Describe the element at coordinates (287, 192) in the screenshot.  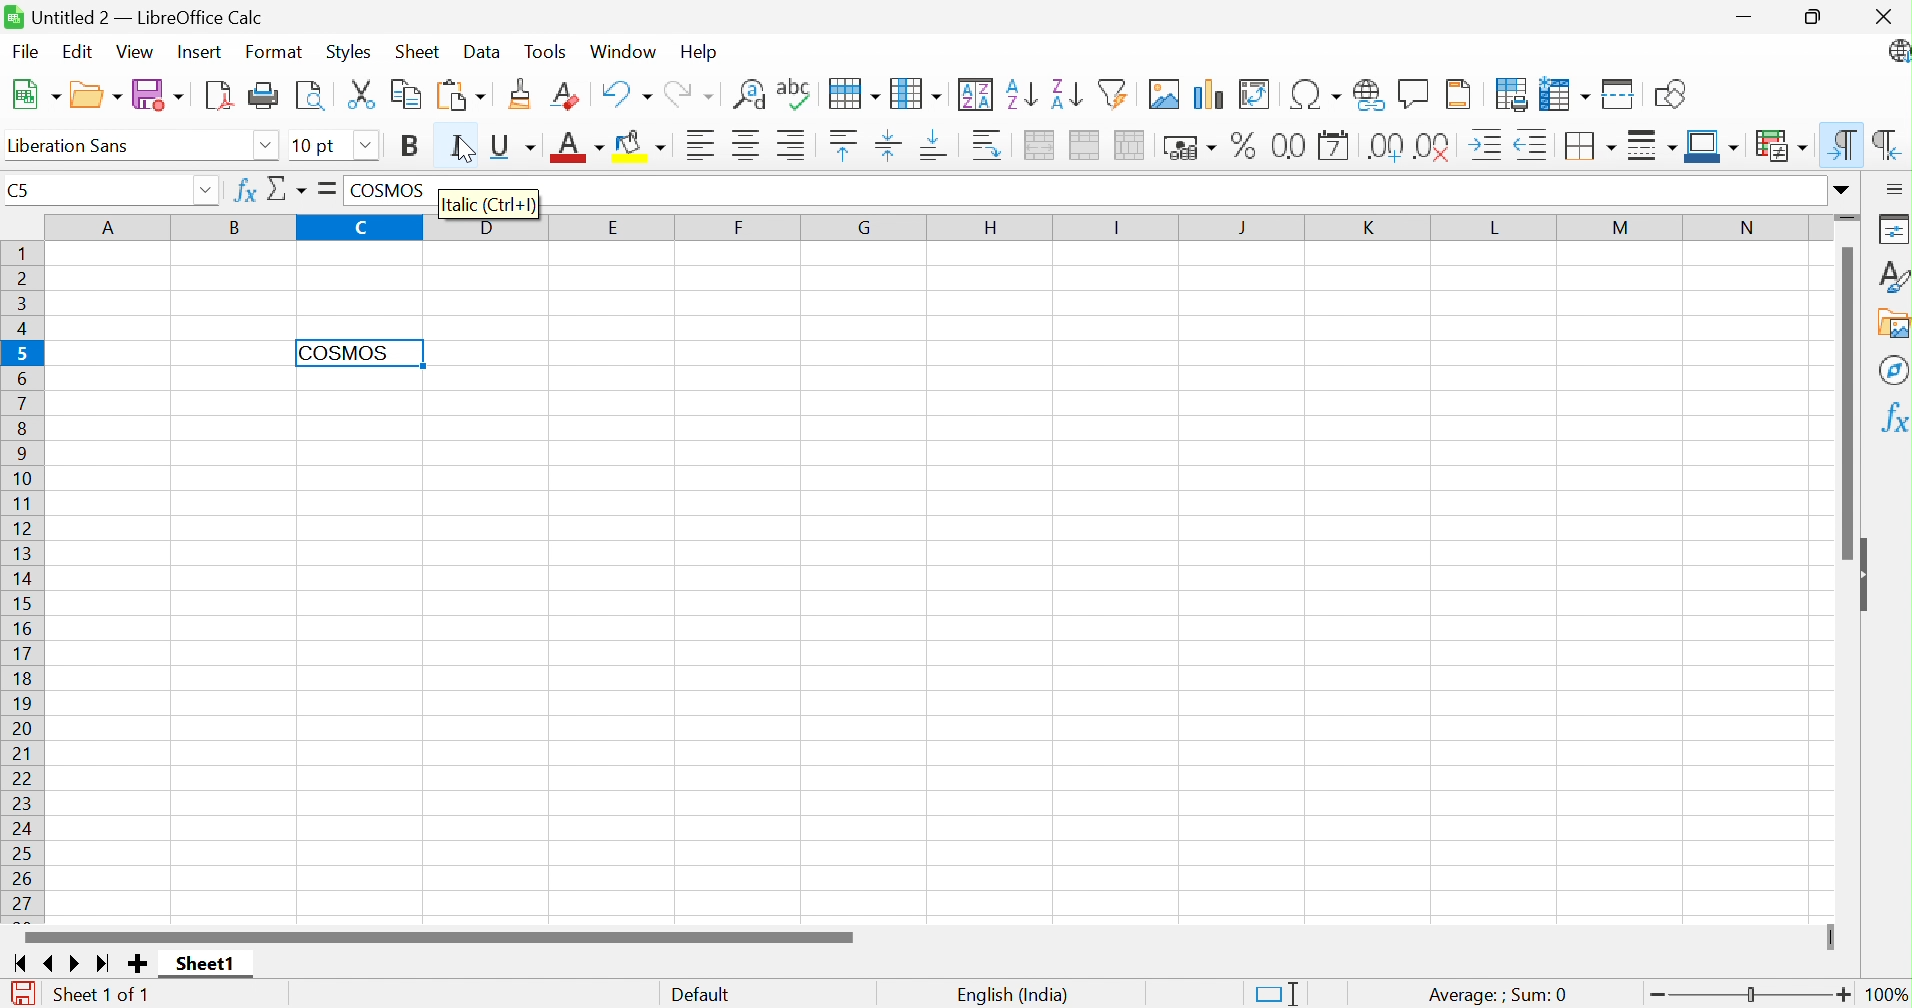
I see `Select function` at that location.